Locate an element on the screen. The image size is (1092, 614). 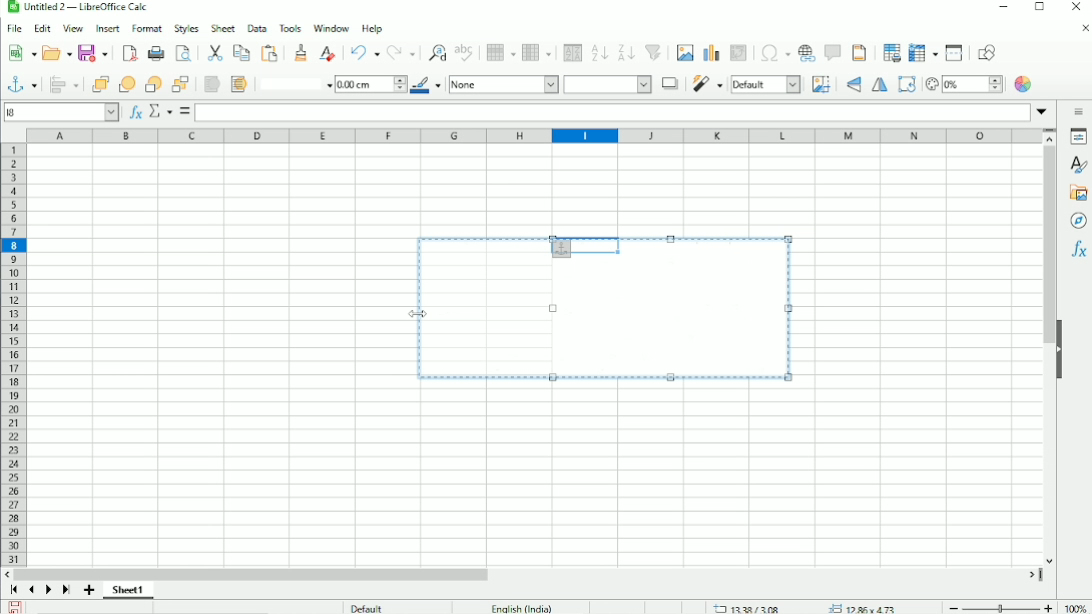
Transparency is located at coordinates (963, 84).